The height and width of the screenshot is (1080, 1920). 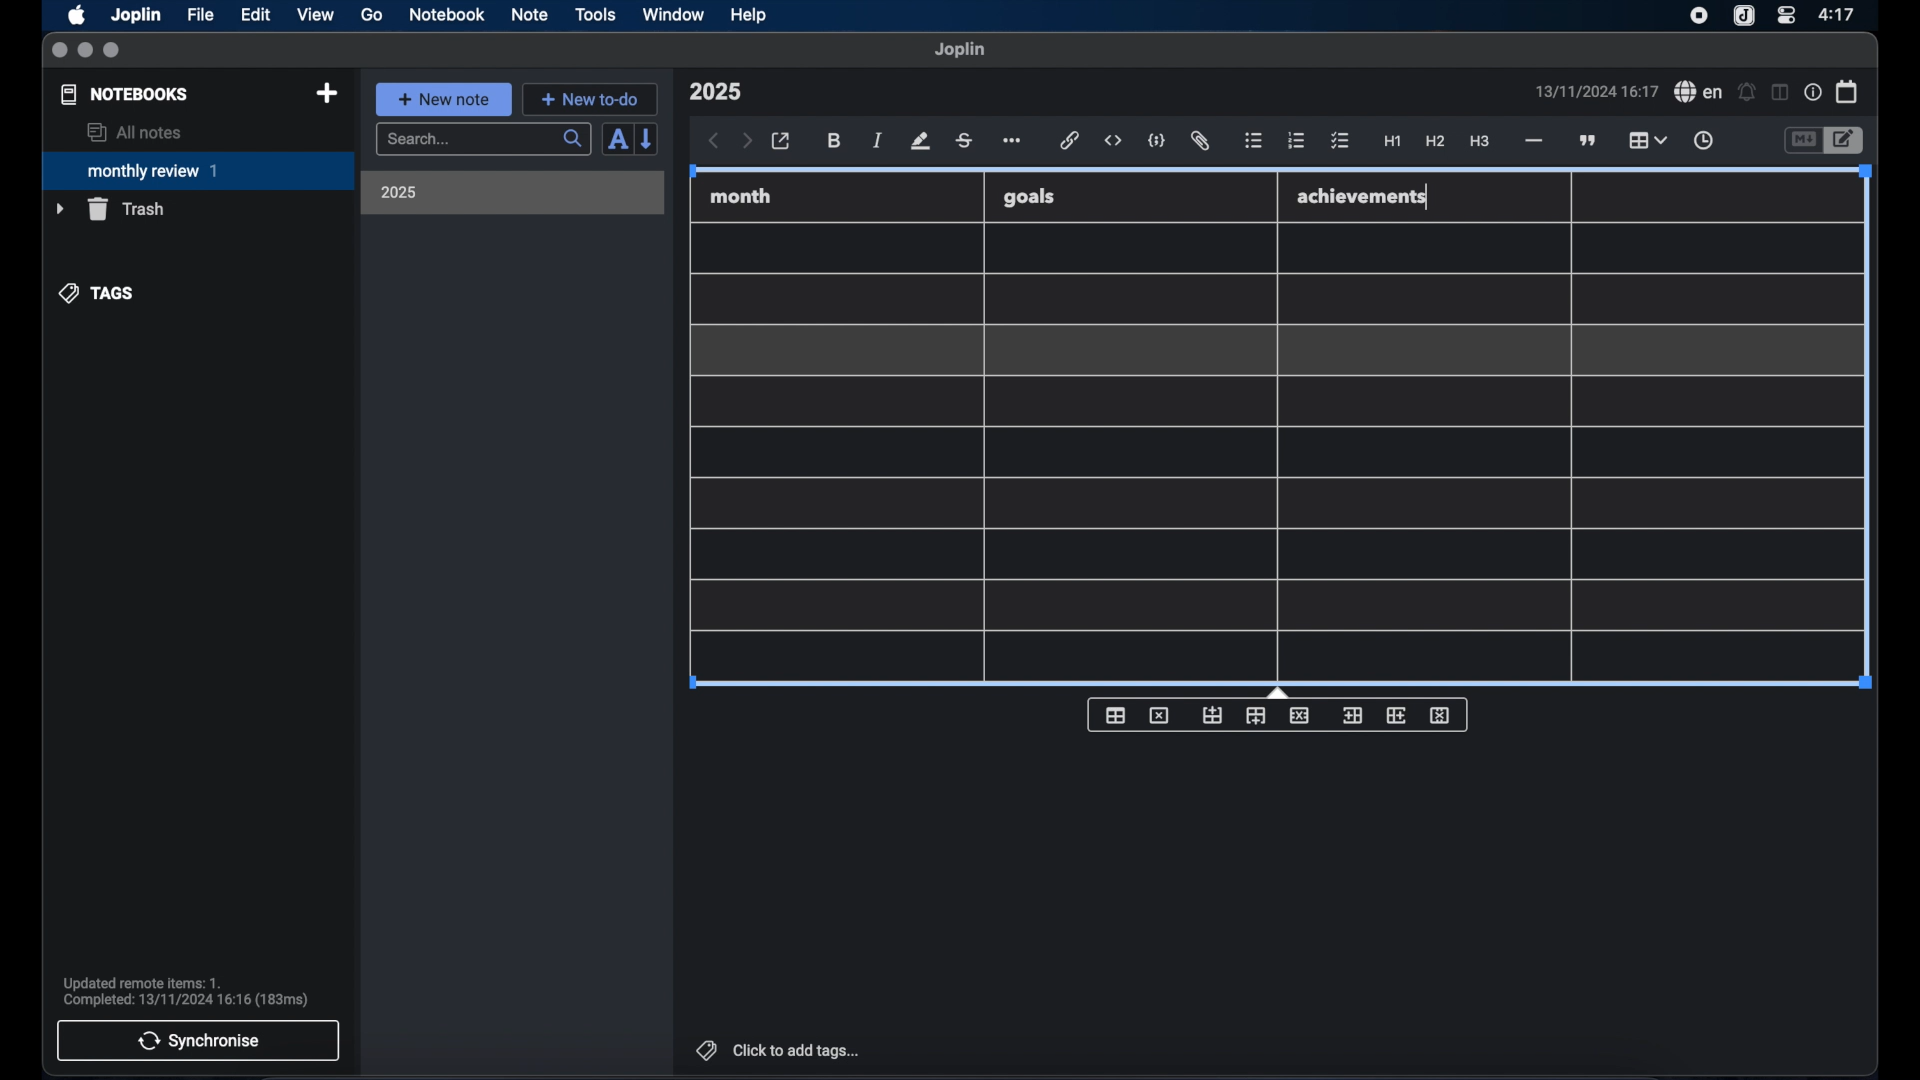 I want to click on check  list, so click(x=1340, y=142).